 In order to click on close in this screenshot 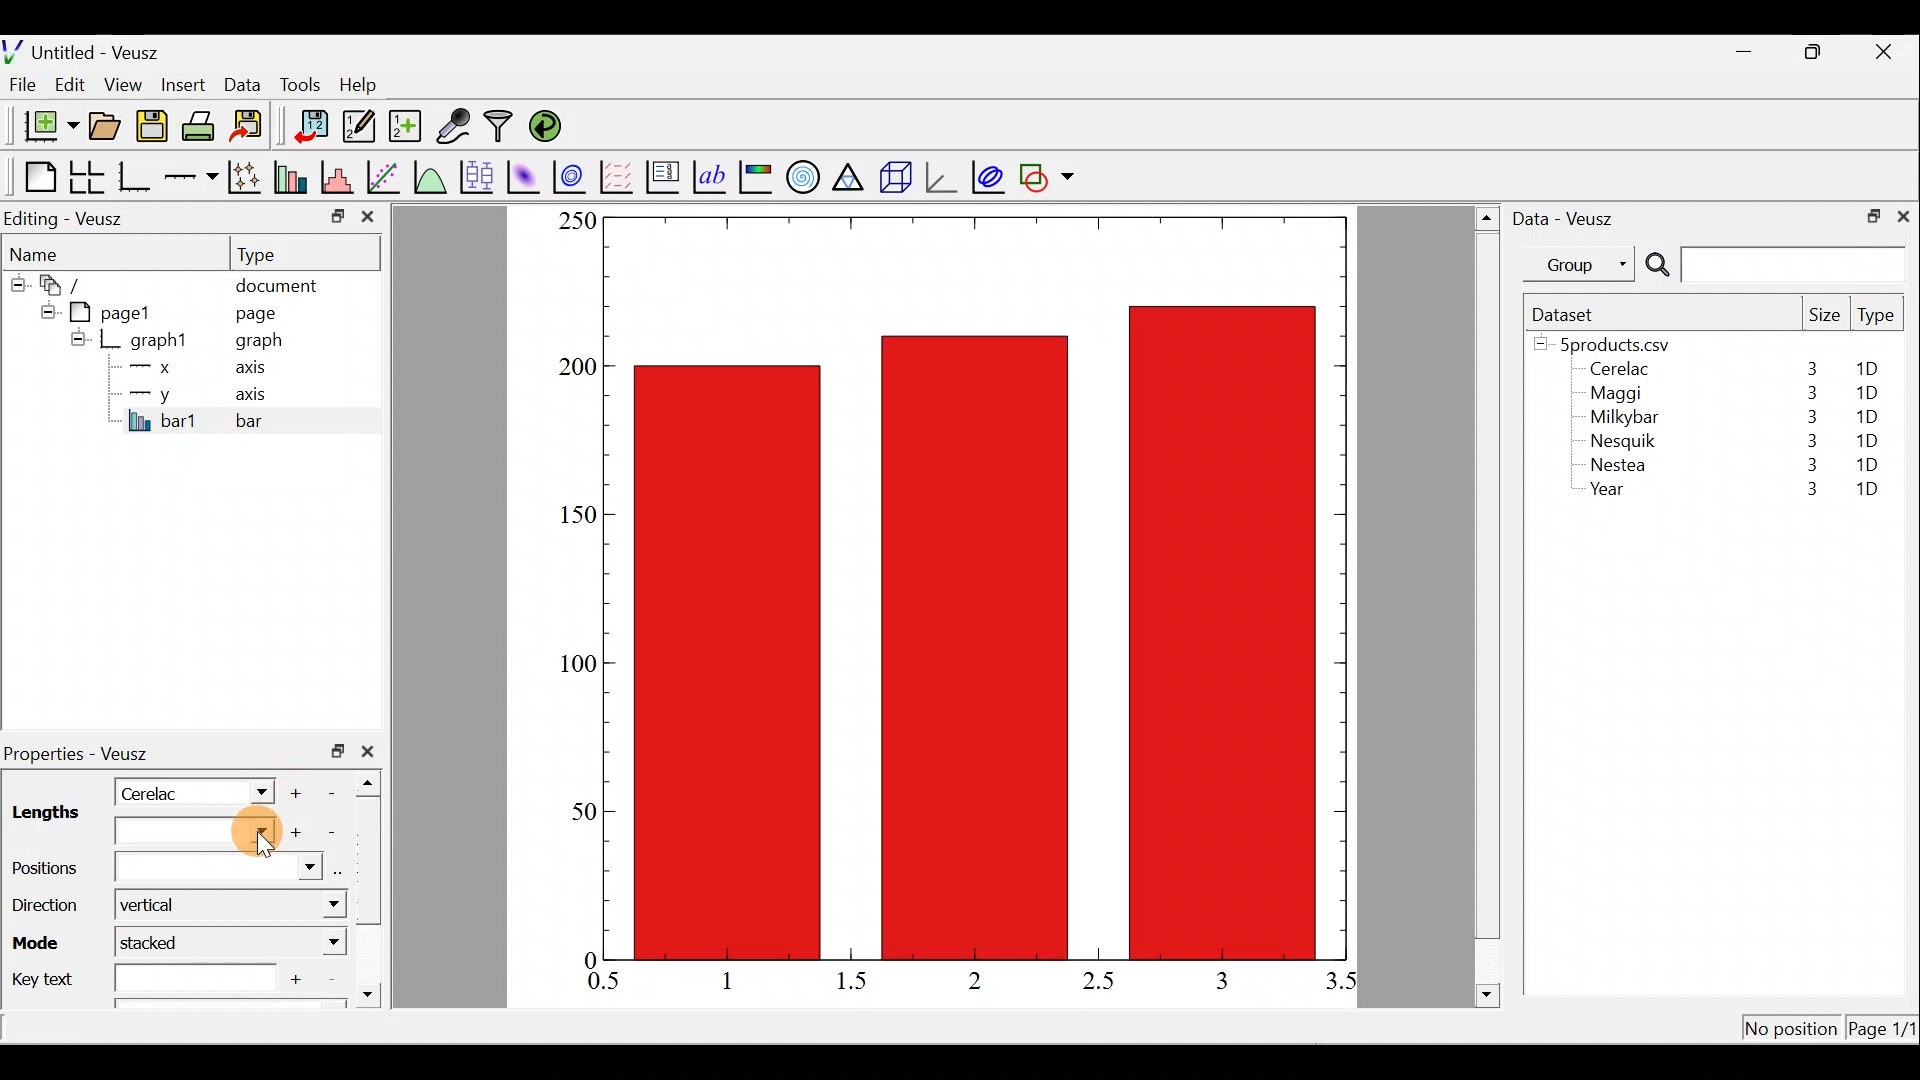, I will do `click(1886, 52)`.